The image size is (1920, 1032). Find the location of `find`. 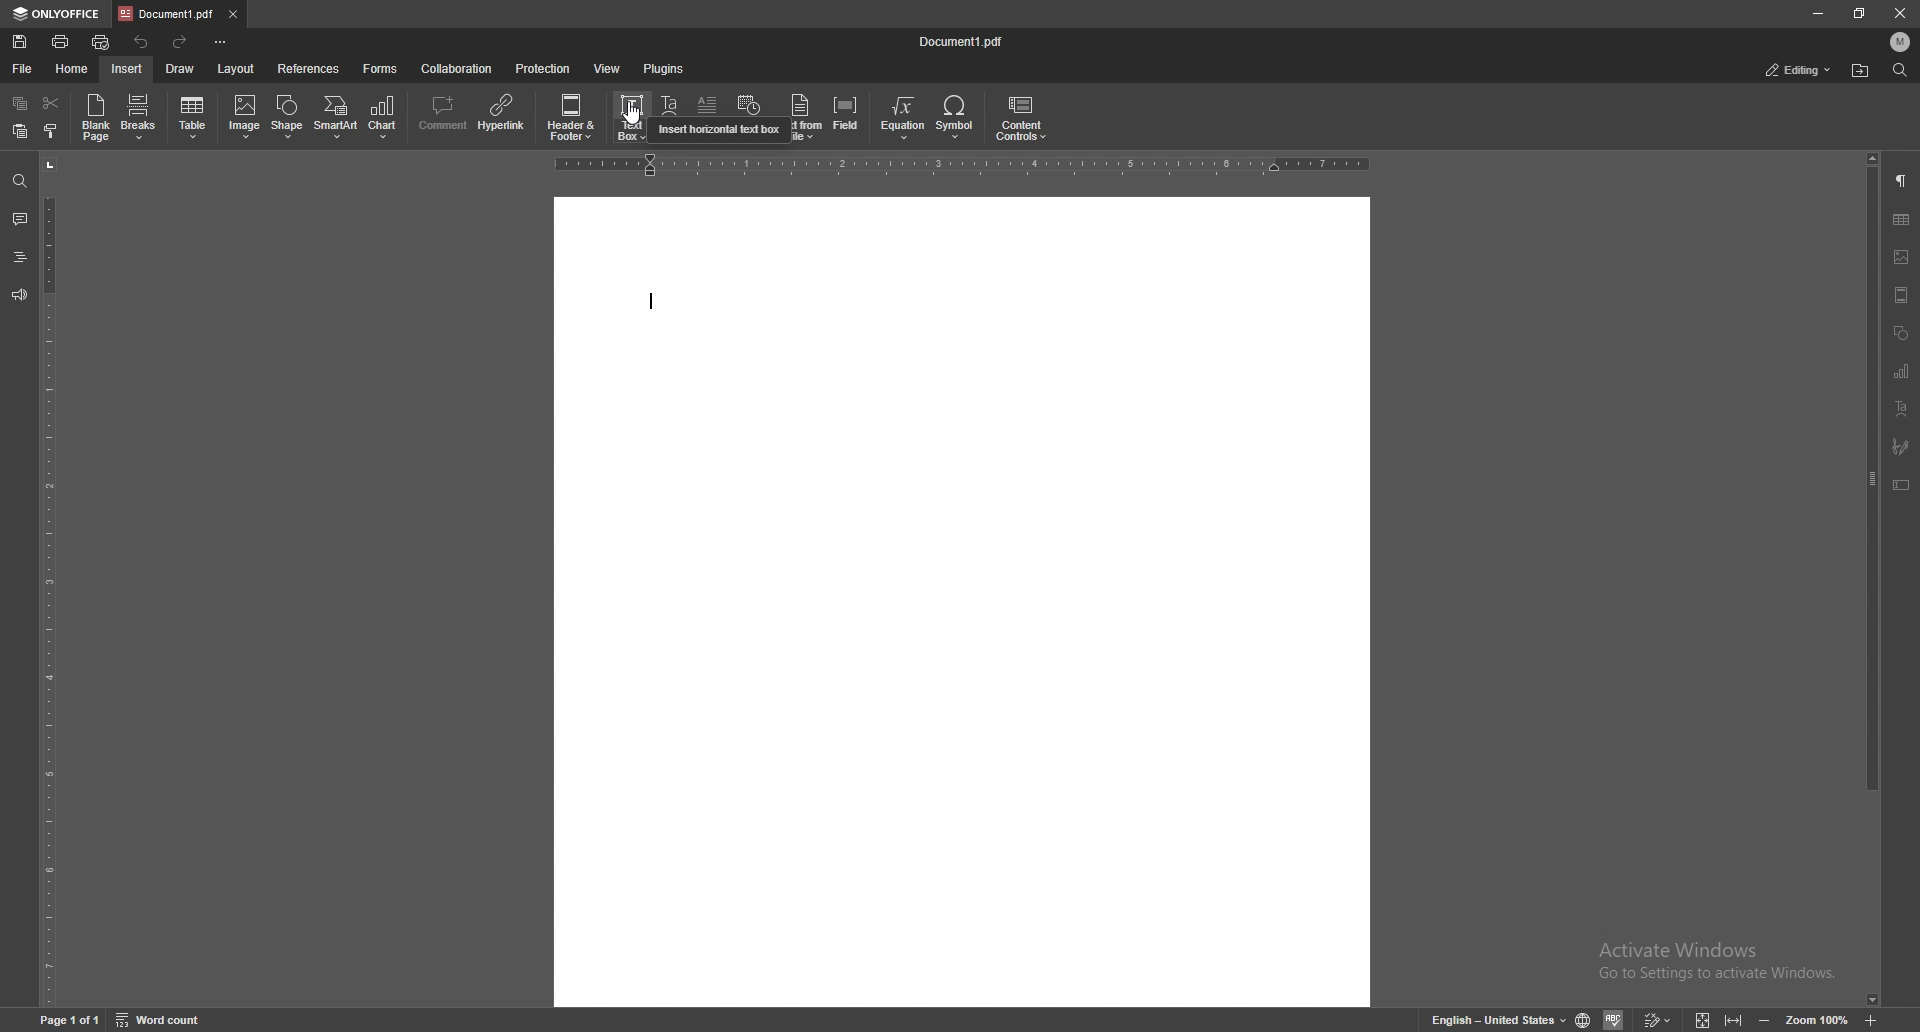

find is located at coordinates (18, 182).